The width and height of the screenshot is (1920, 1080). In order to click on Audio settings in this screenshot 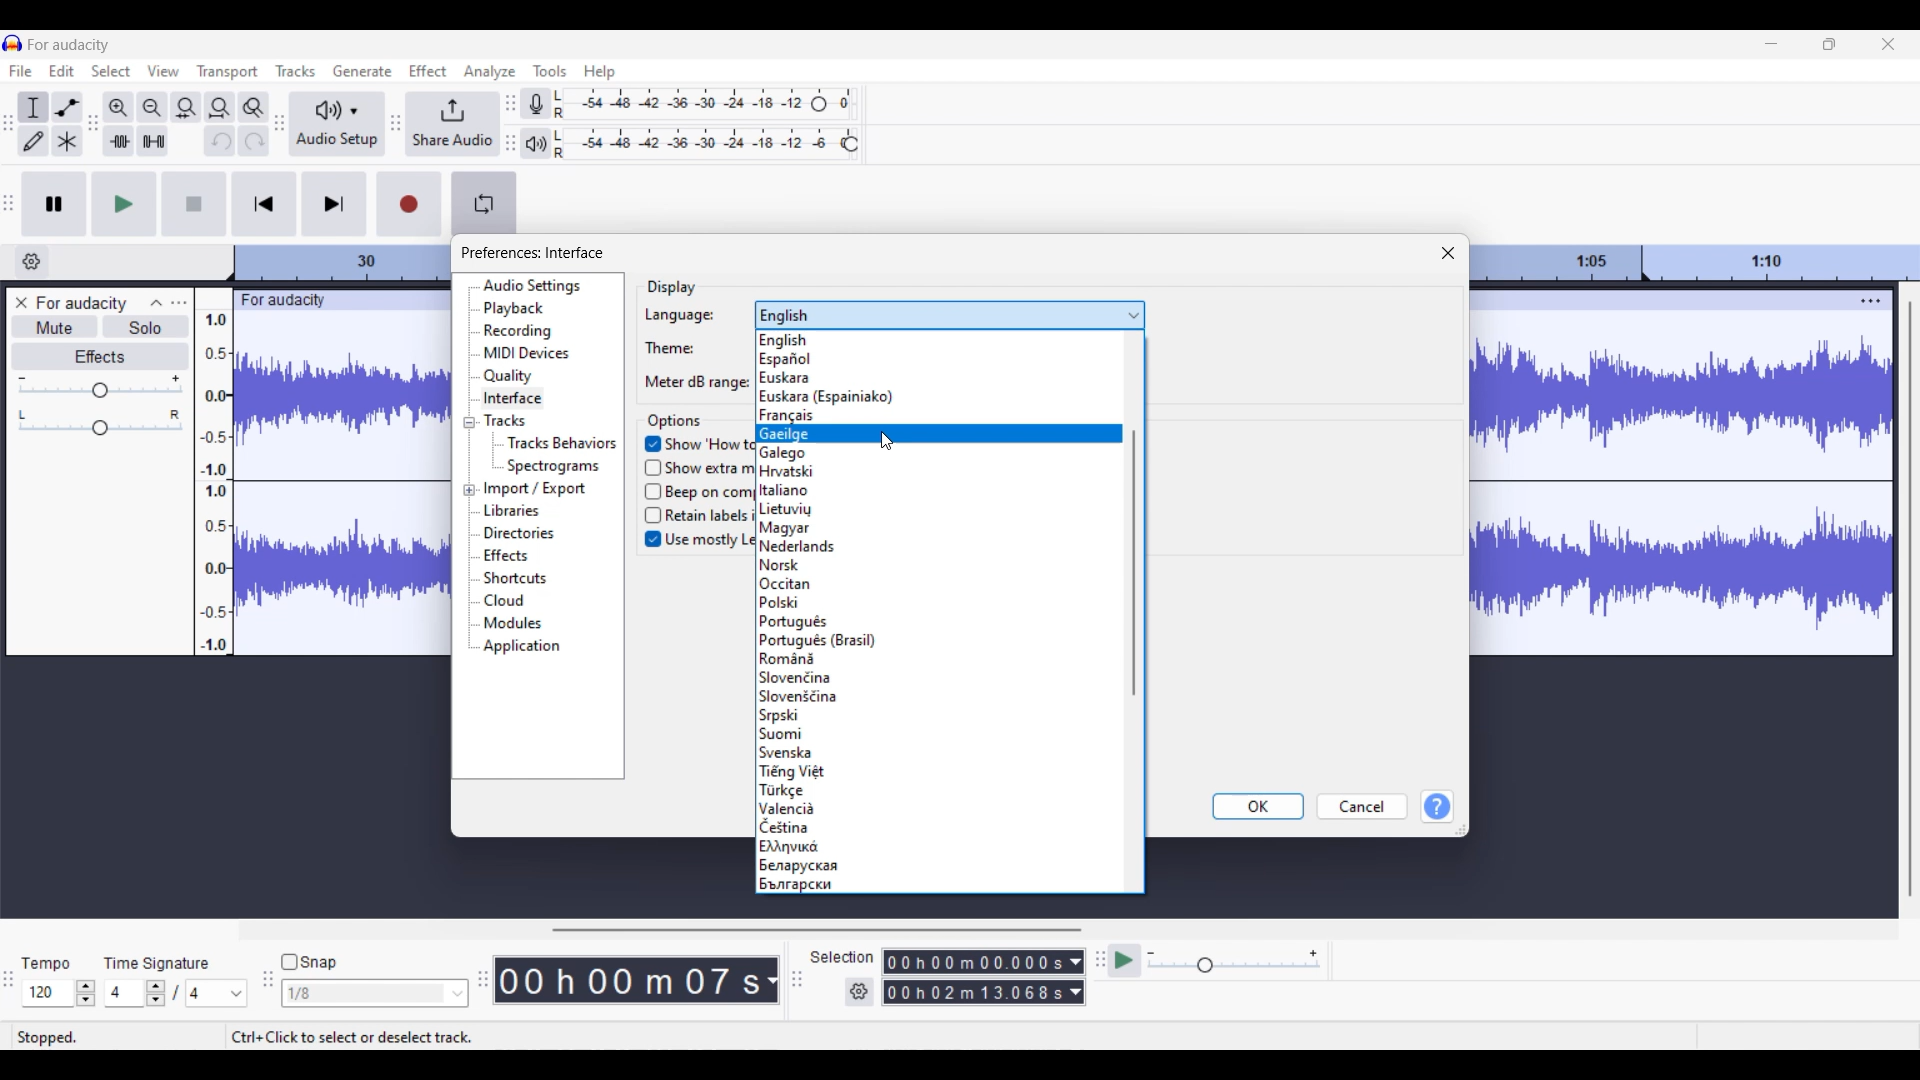, I will do `click(531, 286)`.